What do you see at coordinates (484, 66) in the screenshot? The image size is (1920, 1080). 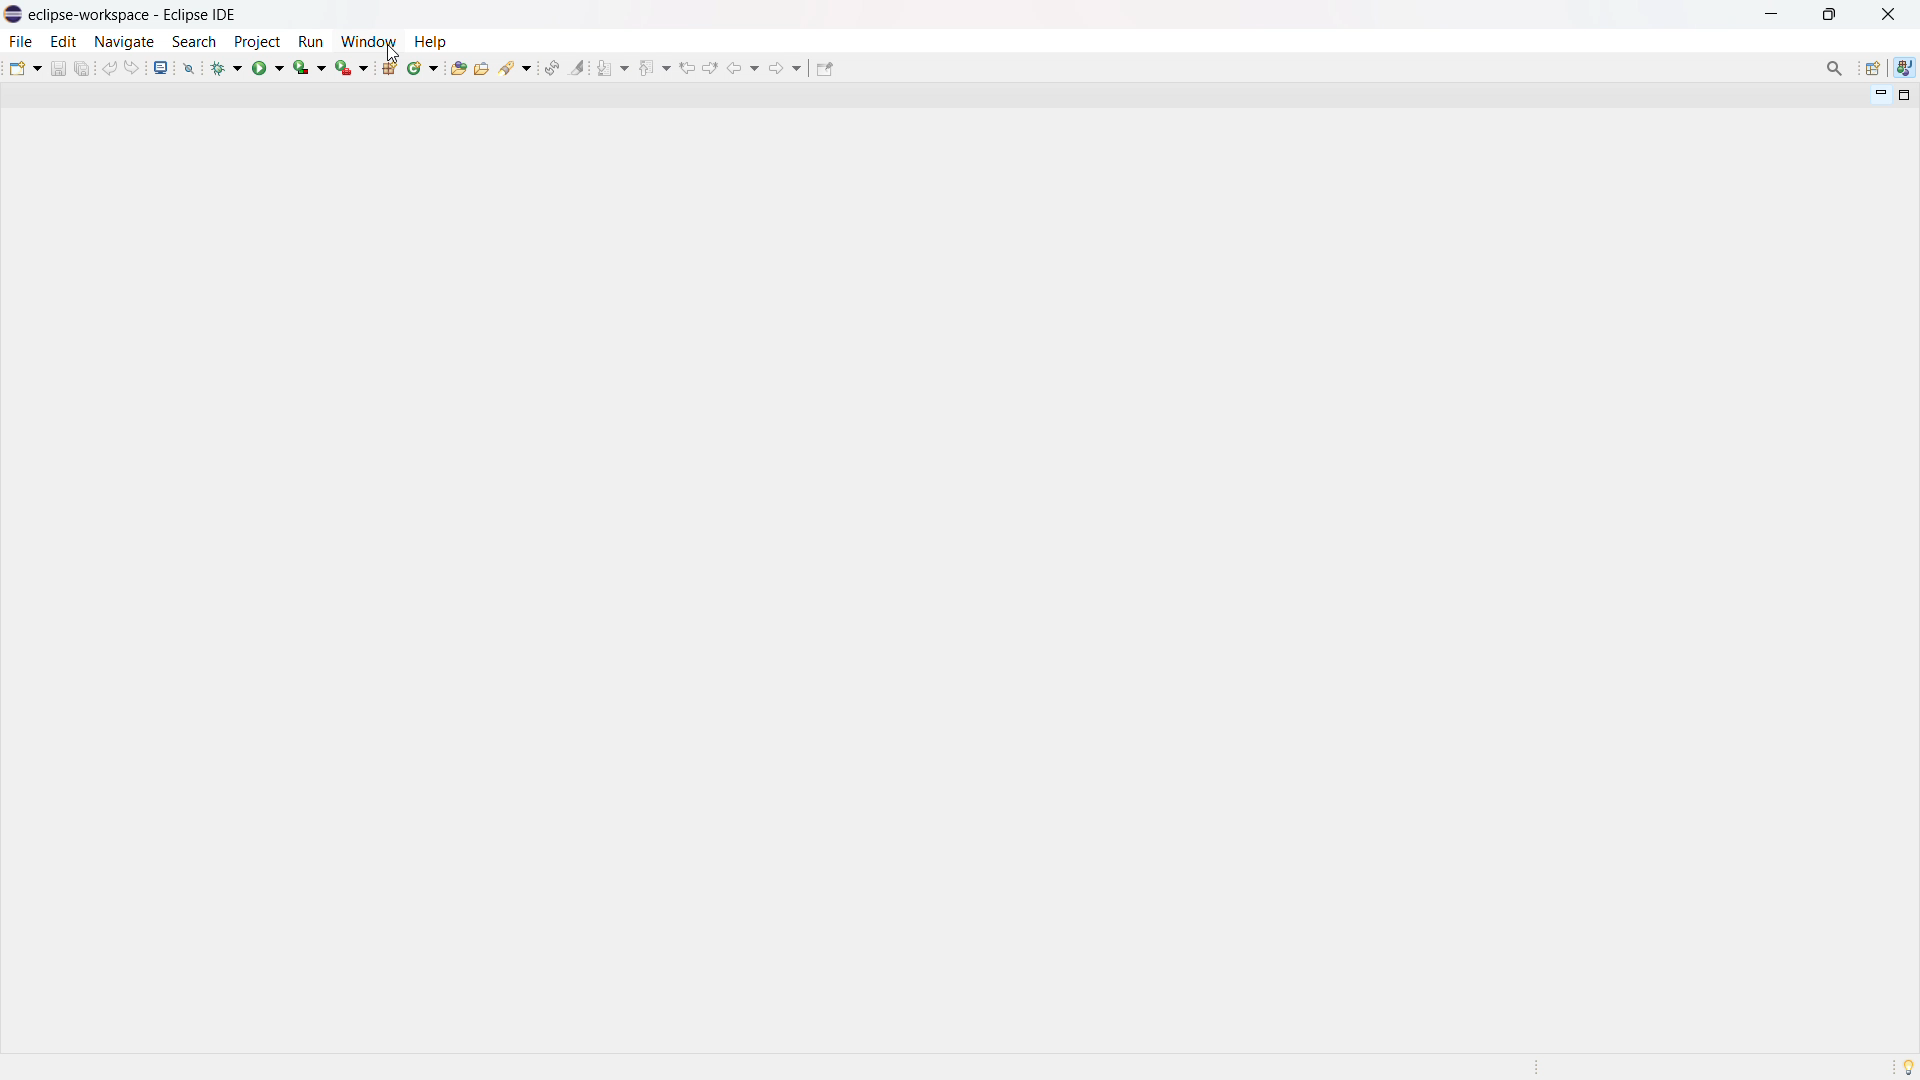 I see `open task` at bounding box center [484, 66].